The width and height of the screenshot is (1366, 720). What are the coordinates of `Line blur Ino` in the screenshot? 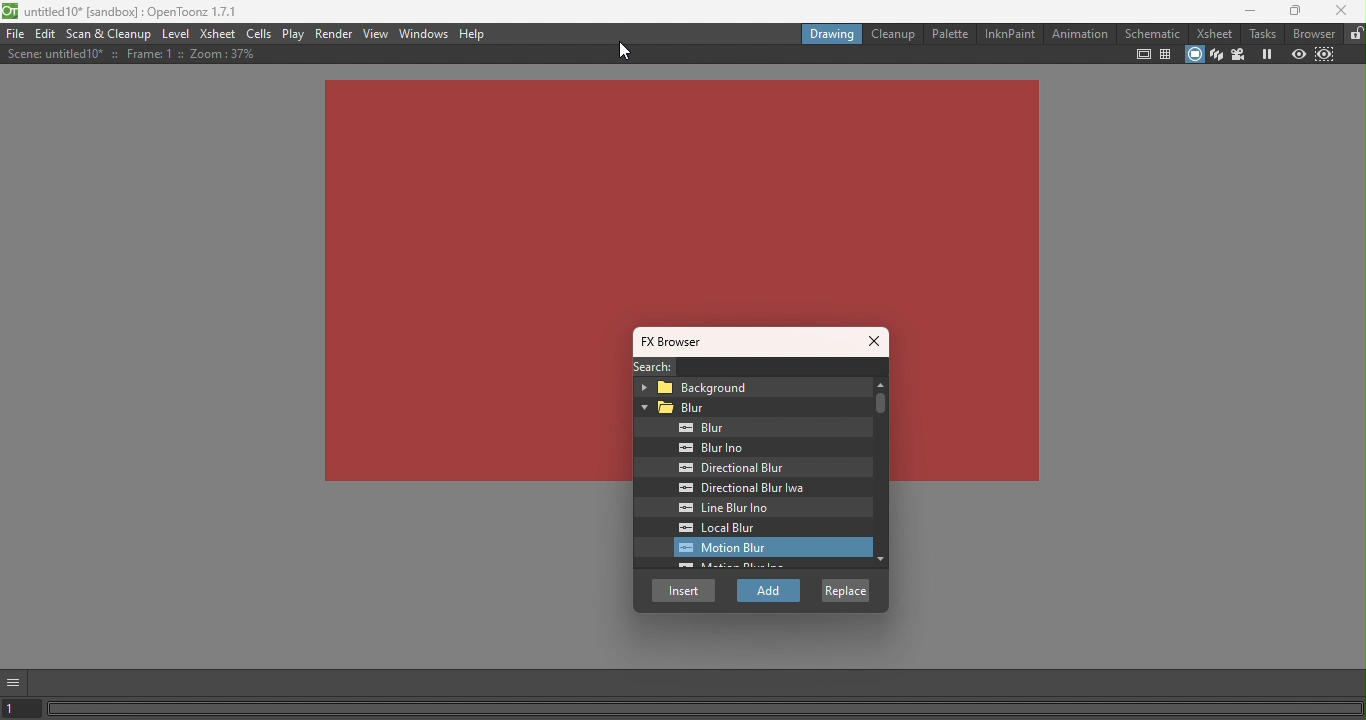 It's located at (730, 508).